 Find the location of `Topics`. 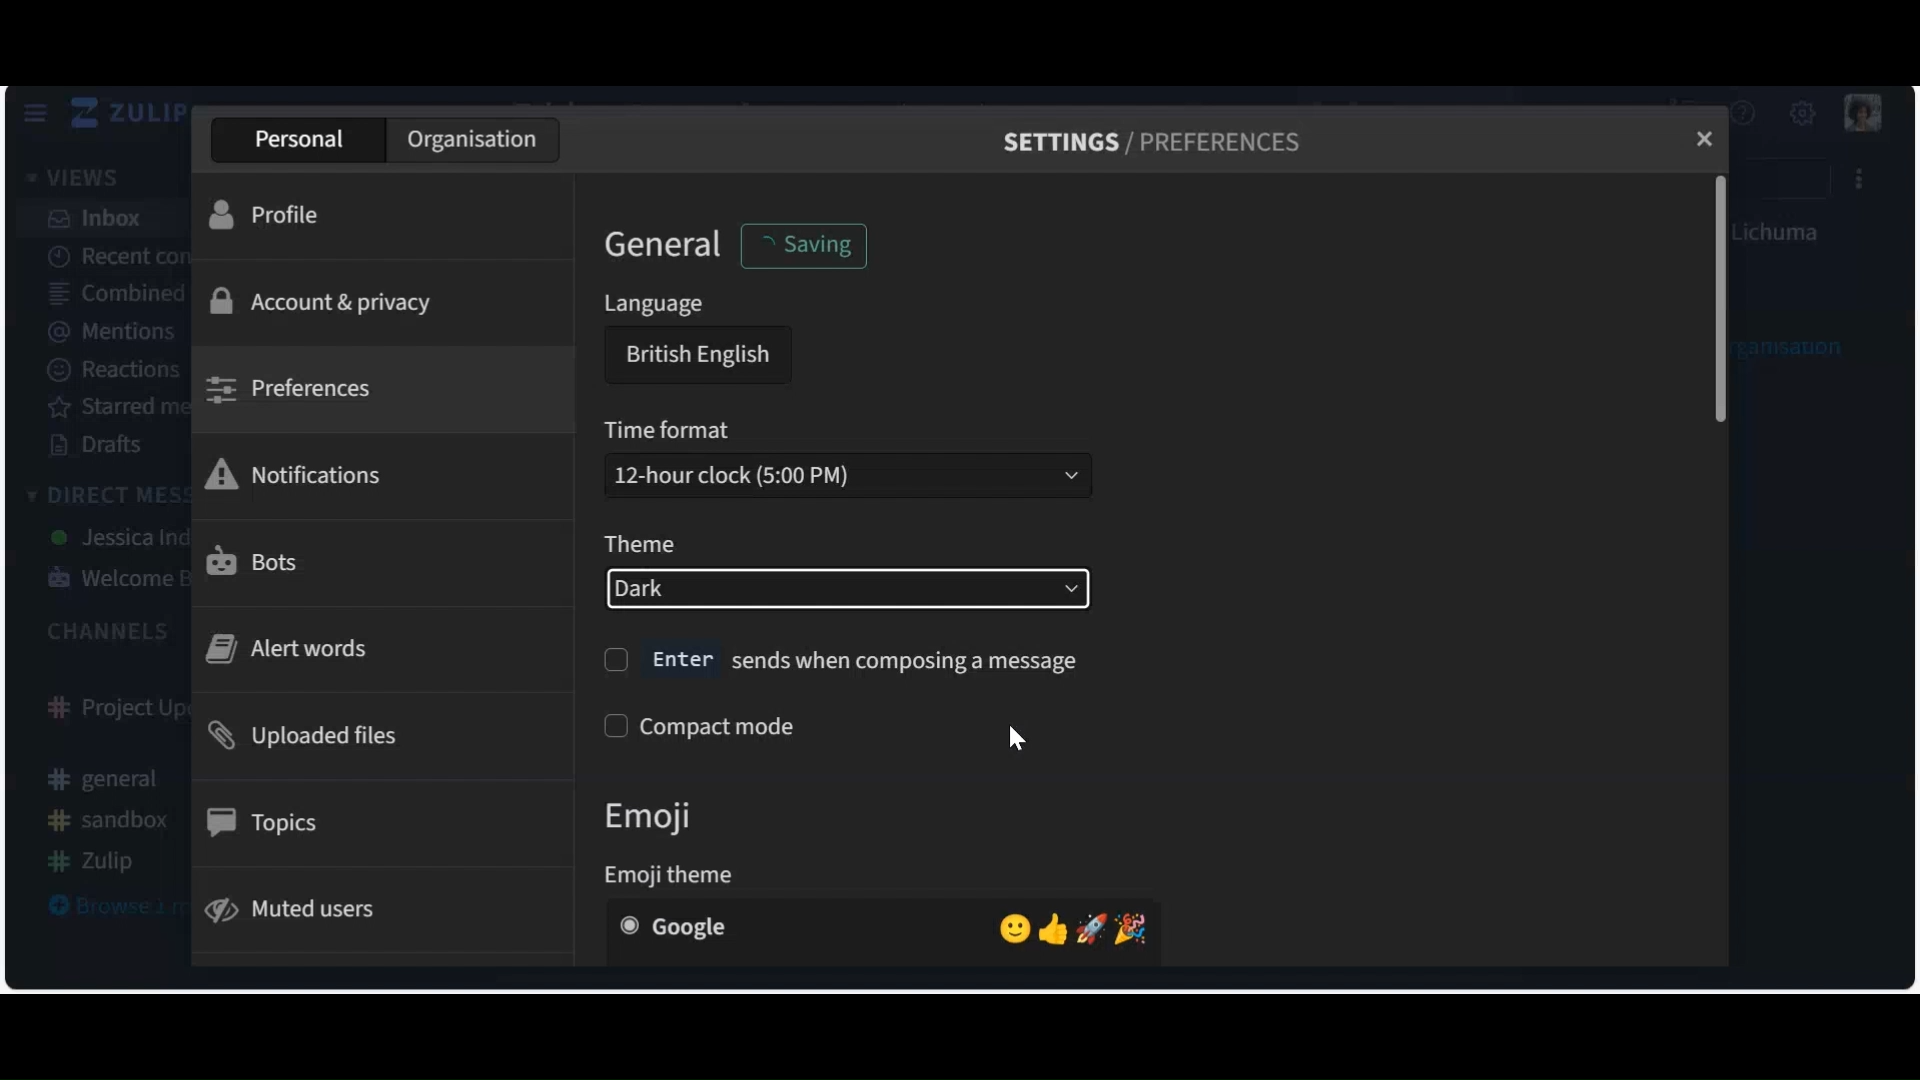

Topics is located at coordinates (266, 822).